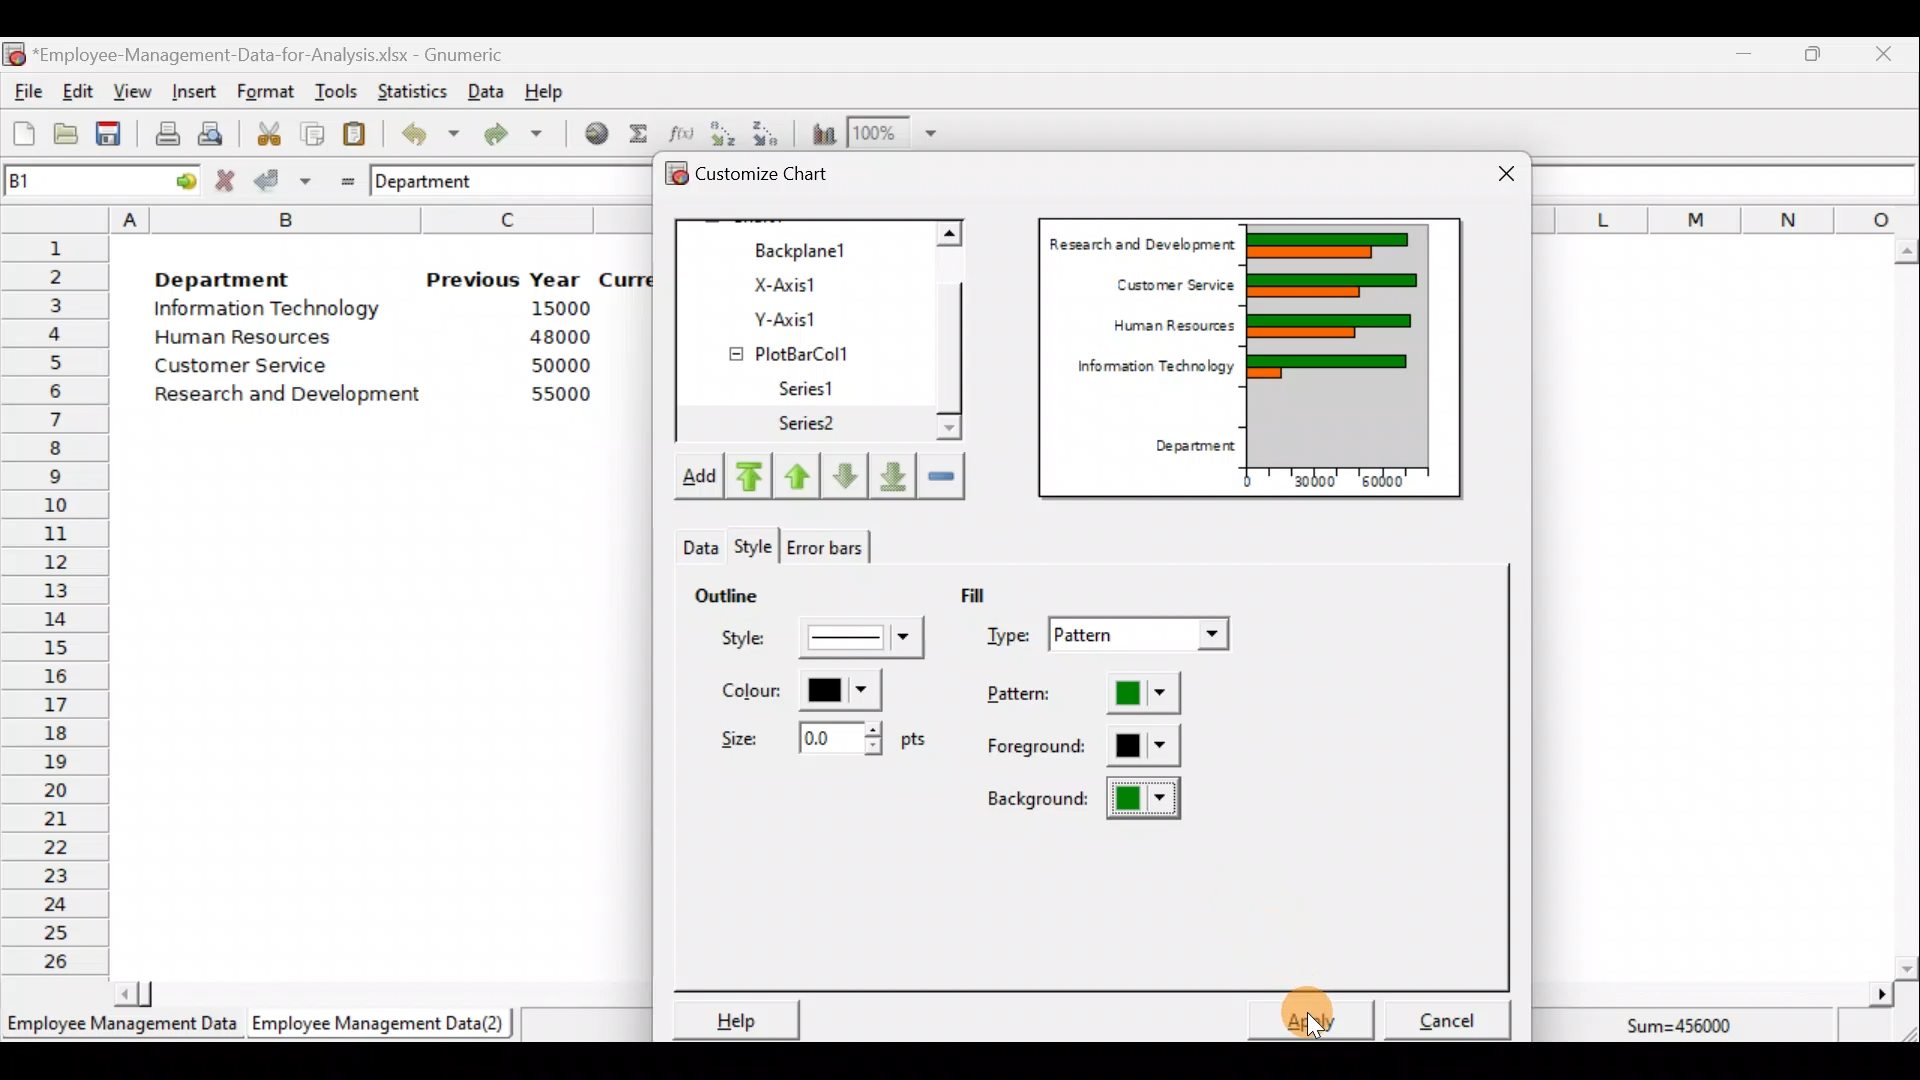 Image resolution: width=1920 pixels, height=1080 pixels. Describe the element at coordinates (437, 180) in the screenshot. I see `Department` at that location.